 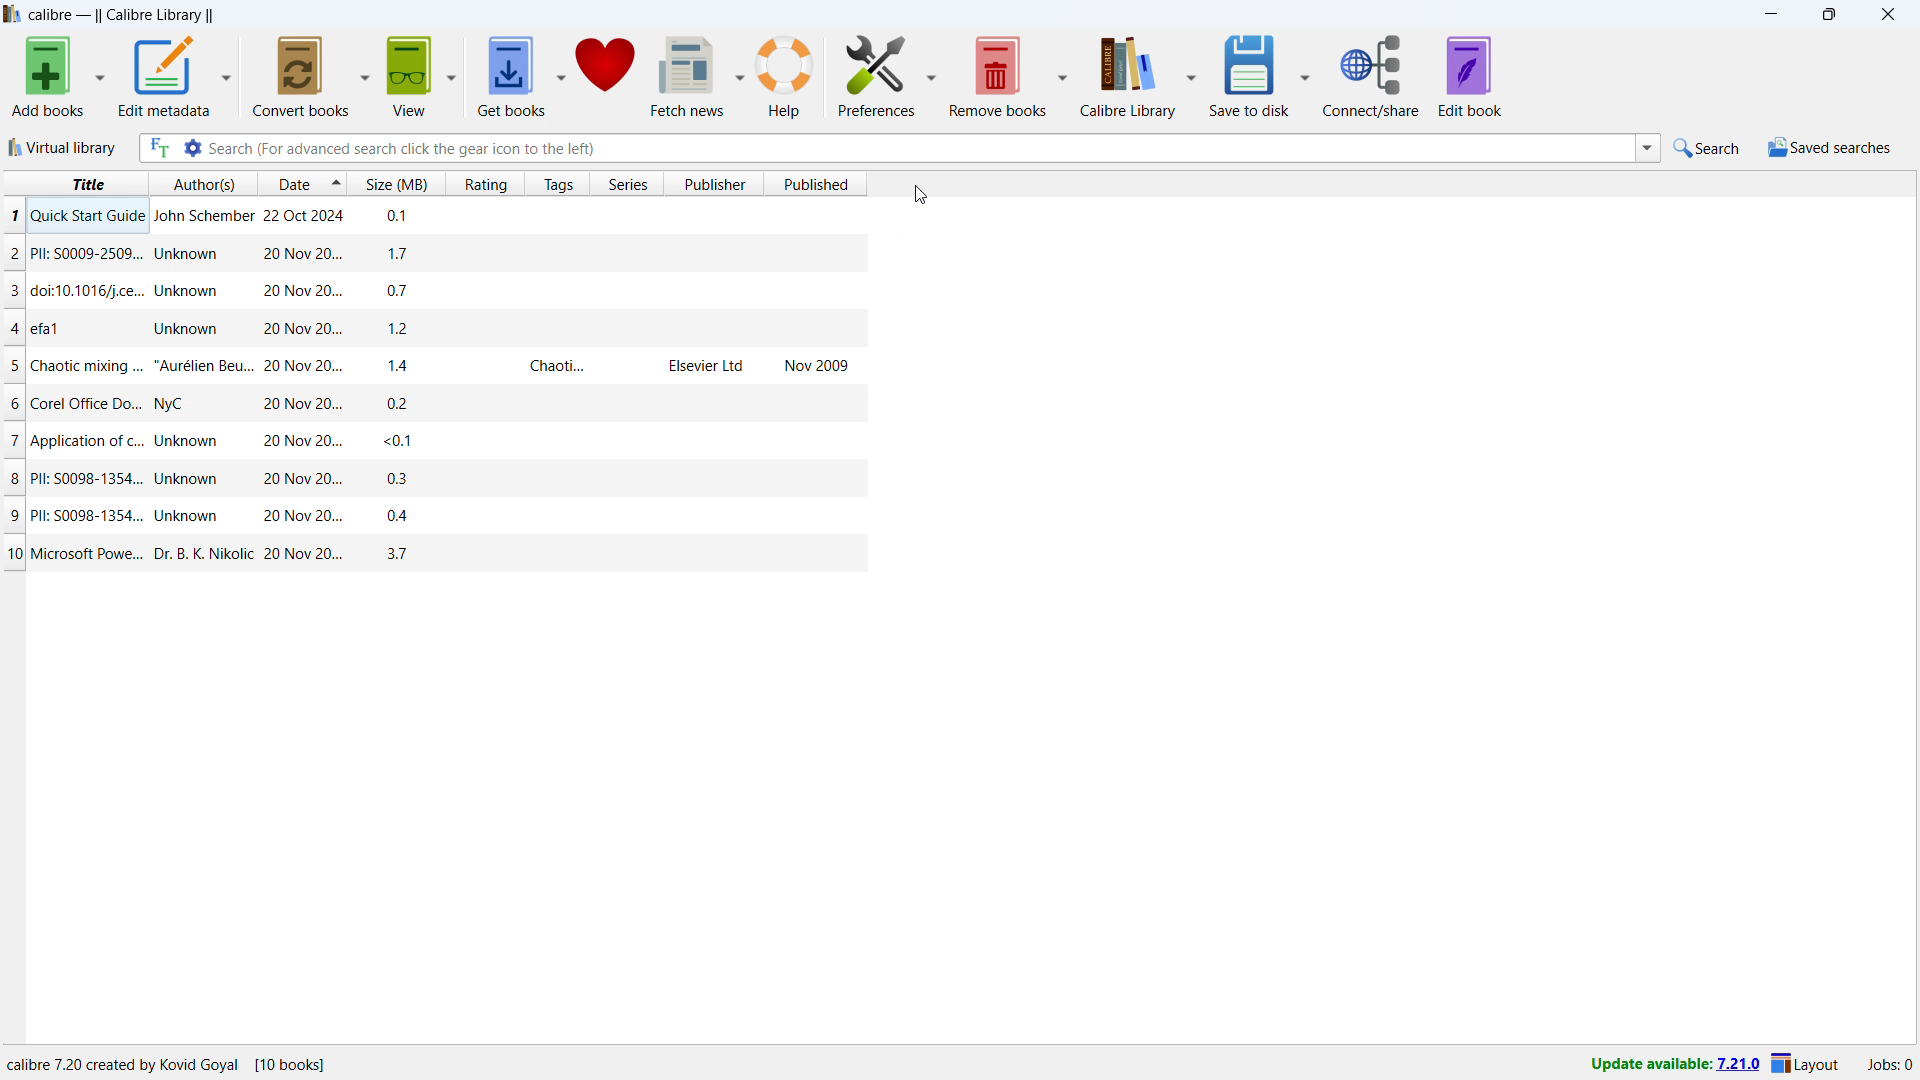 What do you see at coordinates (439, 396) in the screenshot?
I see `6 Corel Office Do... NyC 20 Nov 20... 02` at bounding box center [439, 396].